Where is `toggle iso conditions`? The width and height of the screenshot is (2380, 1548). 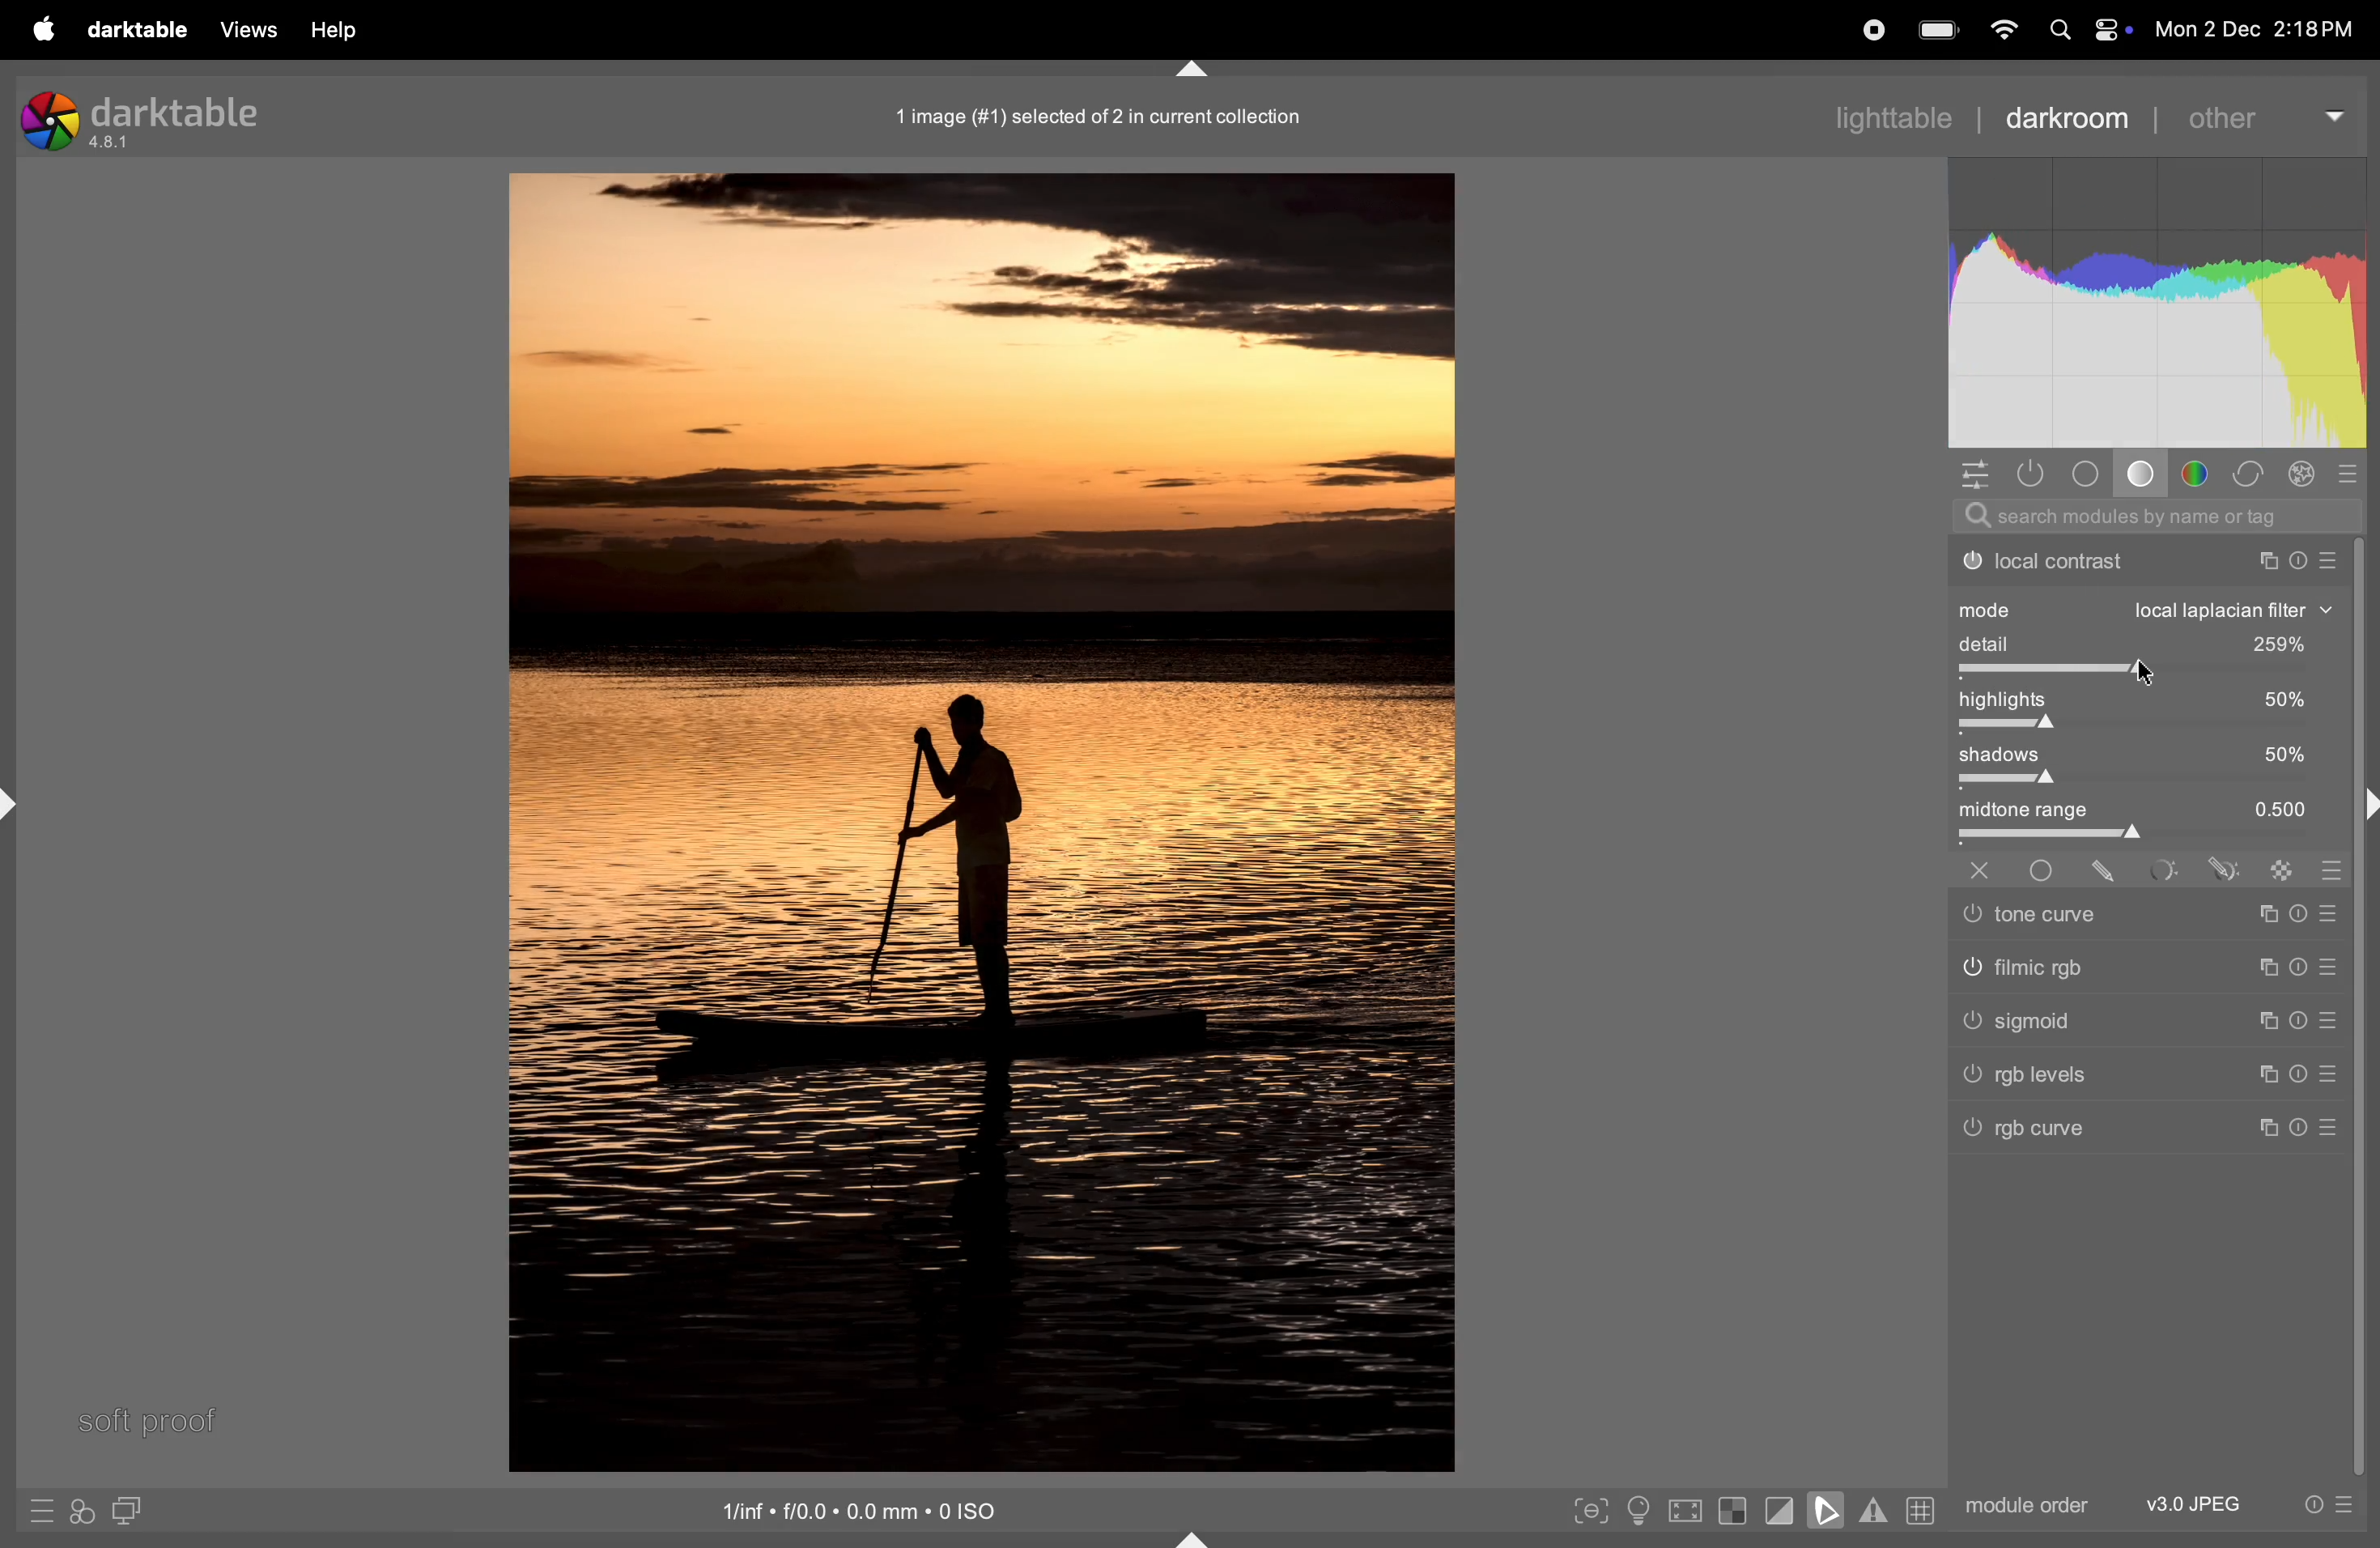 toggle iso conditions is located at coordinates (1637, 1510).